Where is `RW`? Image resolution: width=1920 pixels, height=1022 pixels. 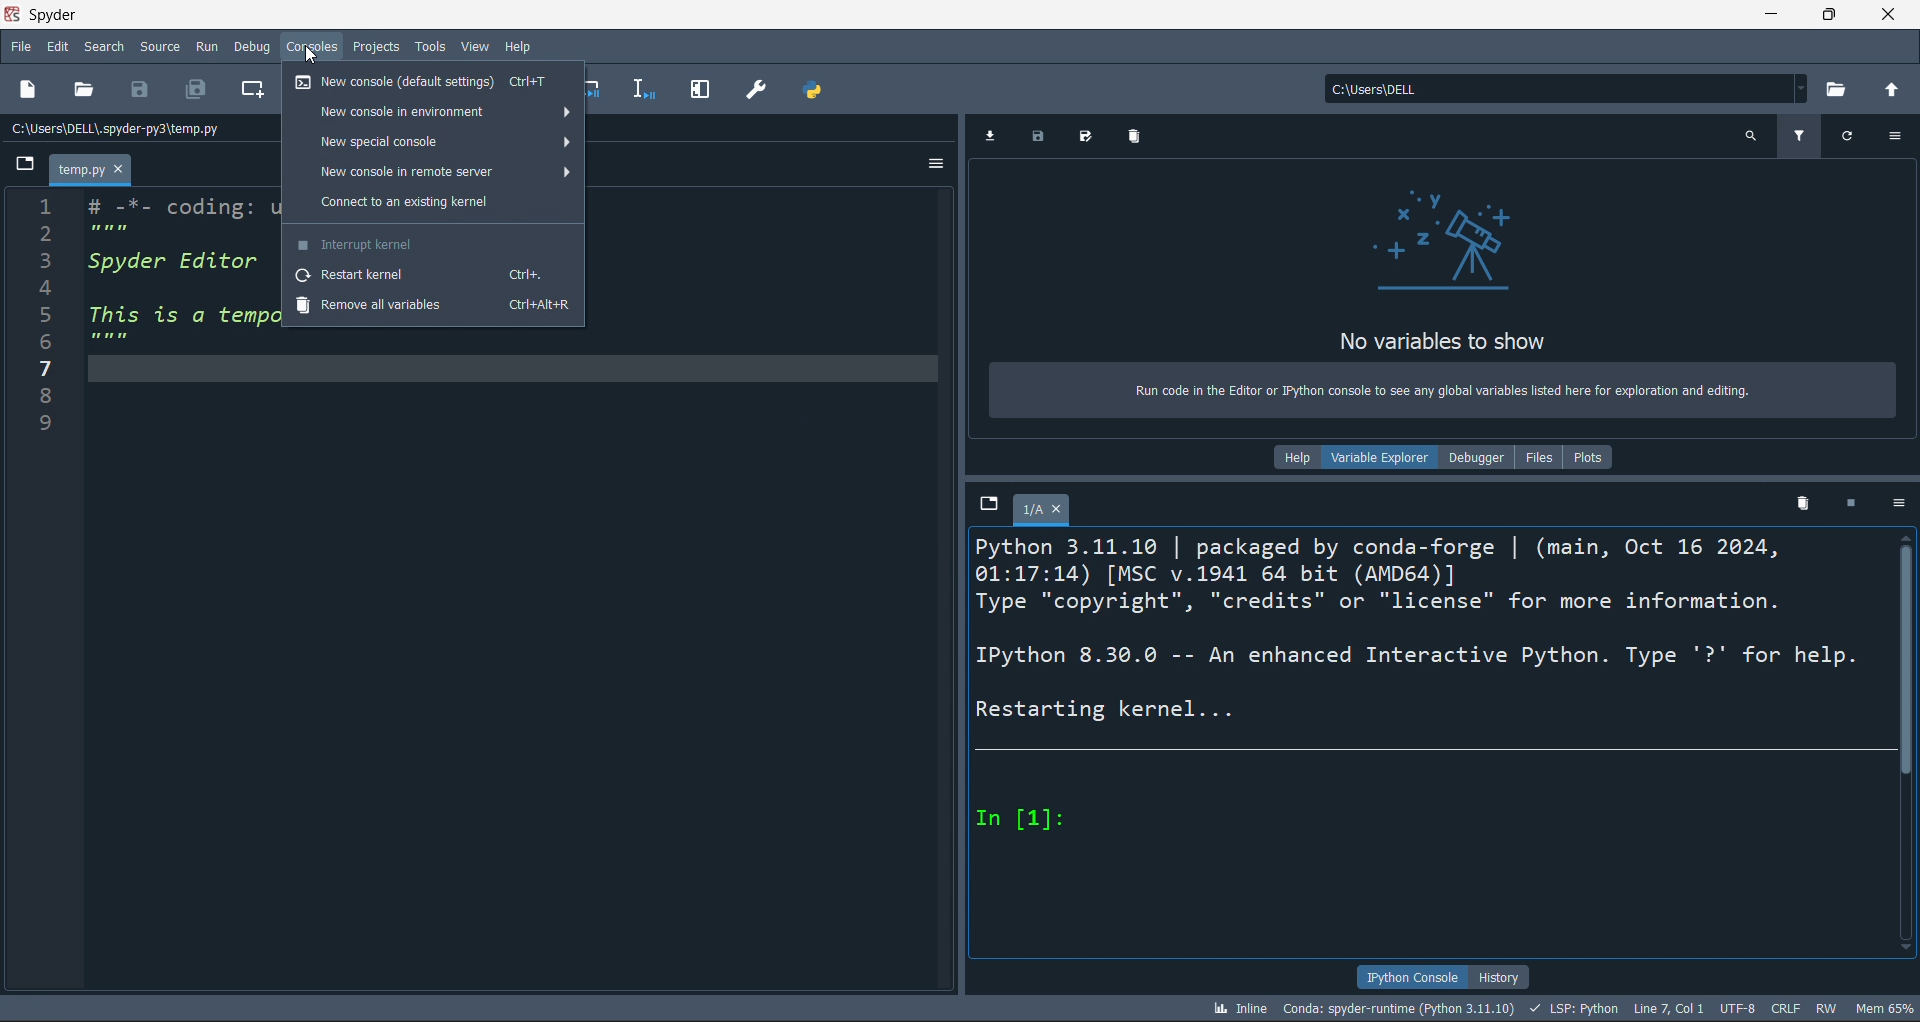
RW is located at coordinates (1826, 1010).